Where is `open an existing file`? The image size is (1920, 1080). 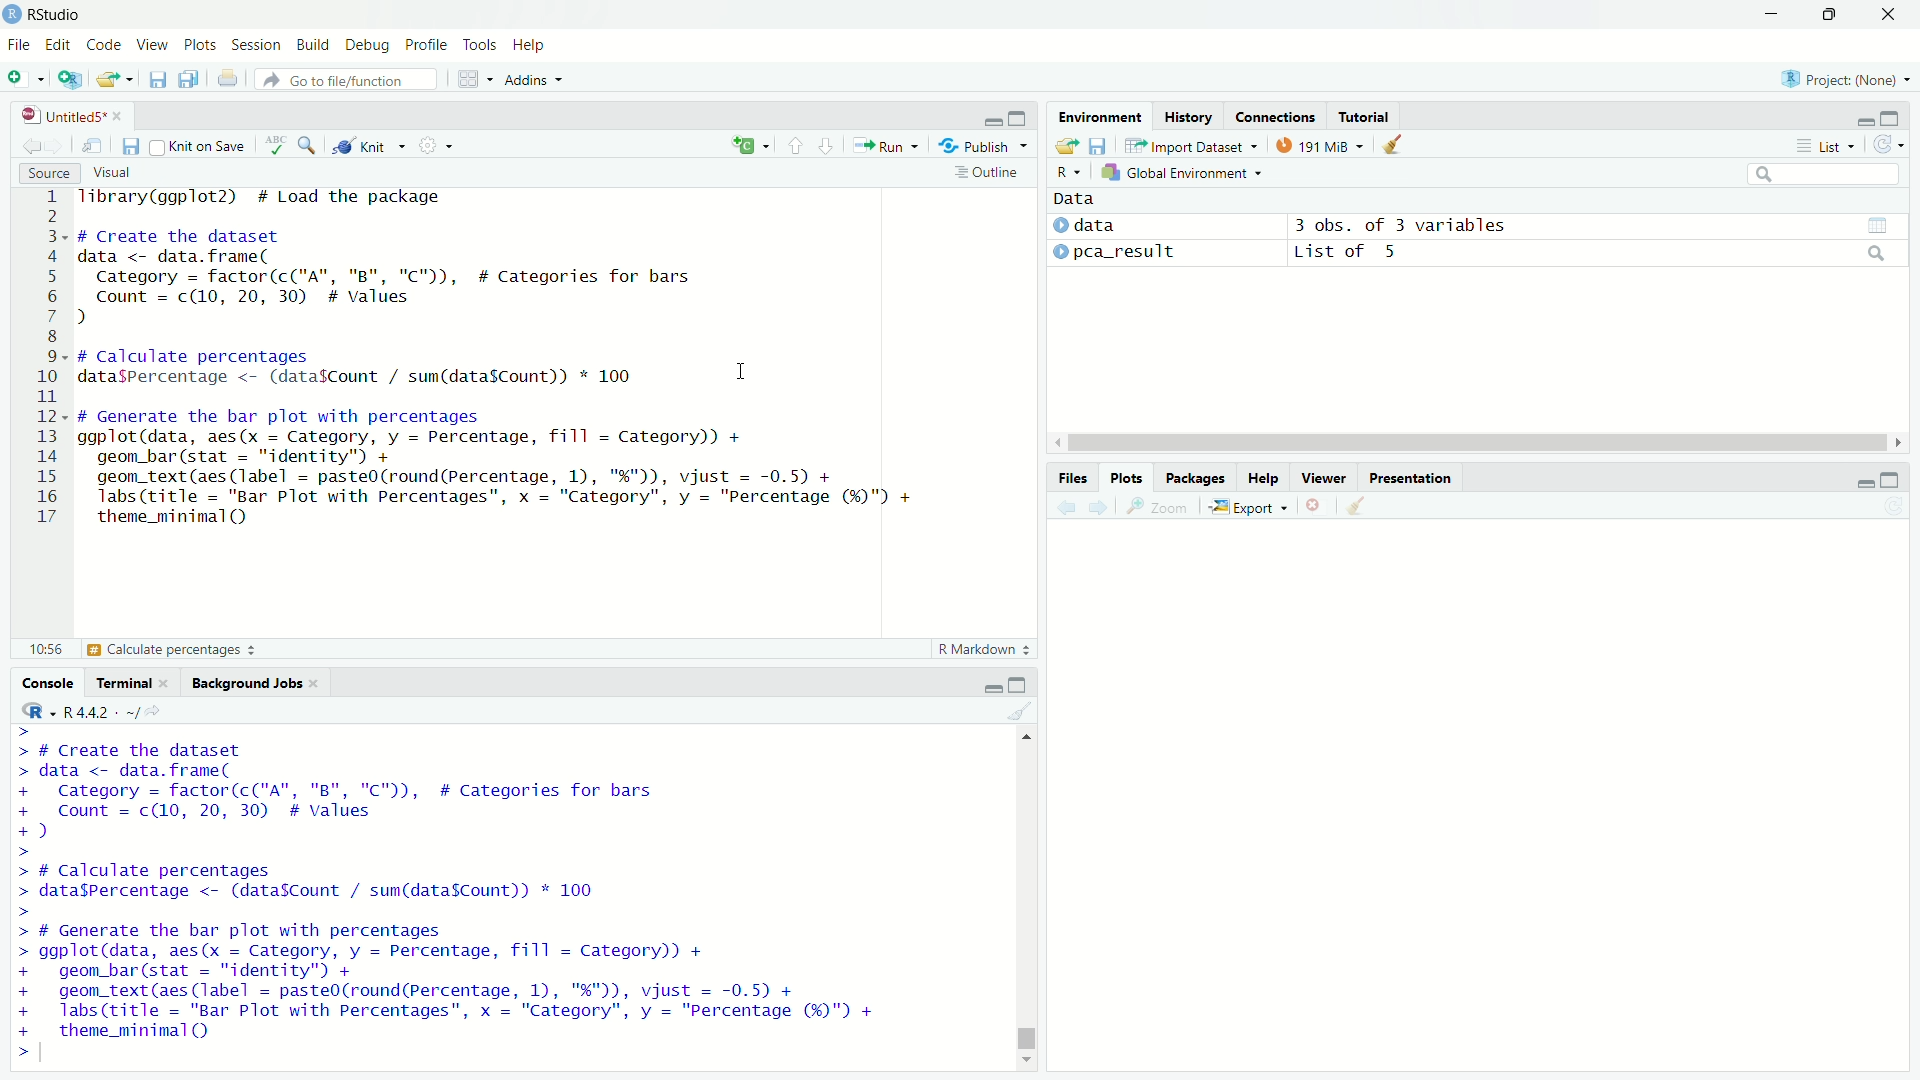
open an existing file is located at coordinates (114, 79).